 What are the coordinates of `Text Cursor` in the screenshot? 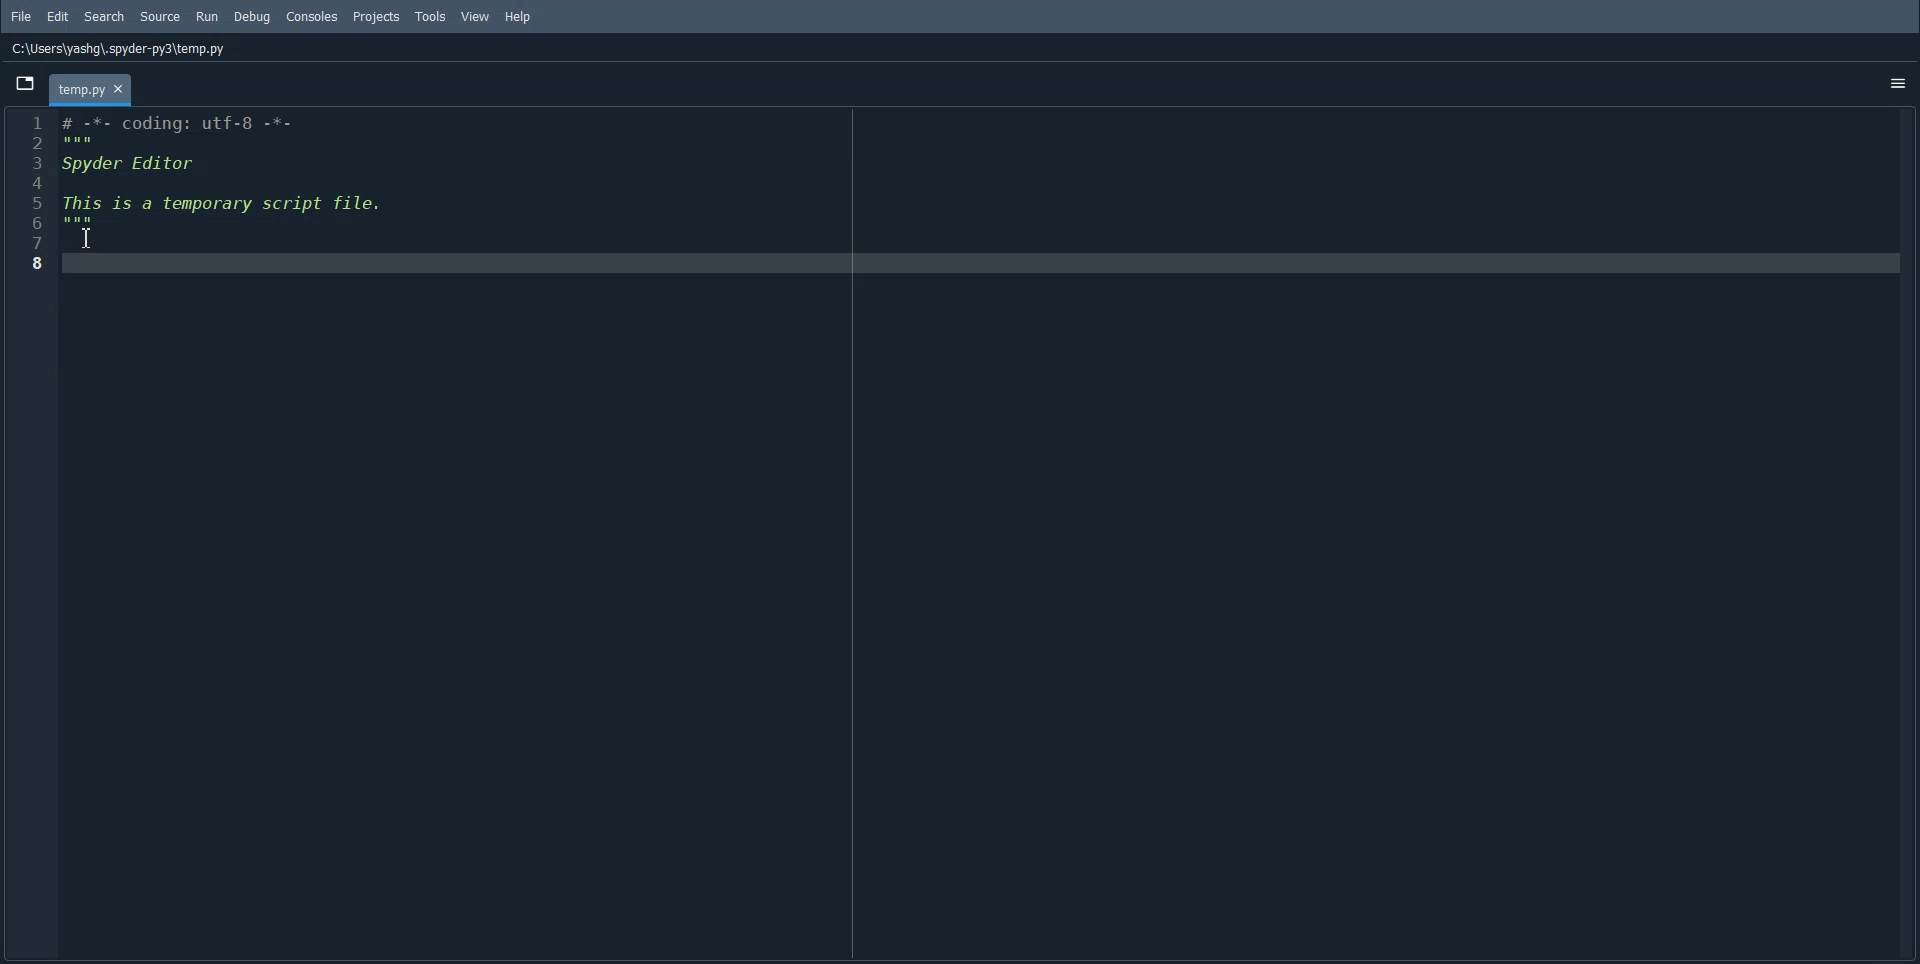 It's located at (88, 237).